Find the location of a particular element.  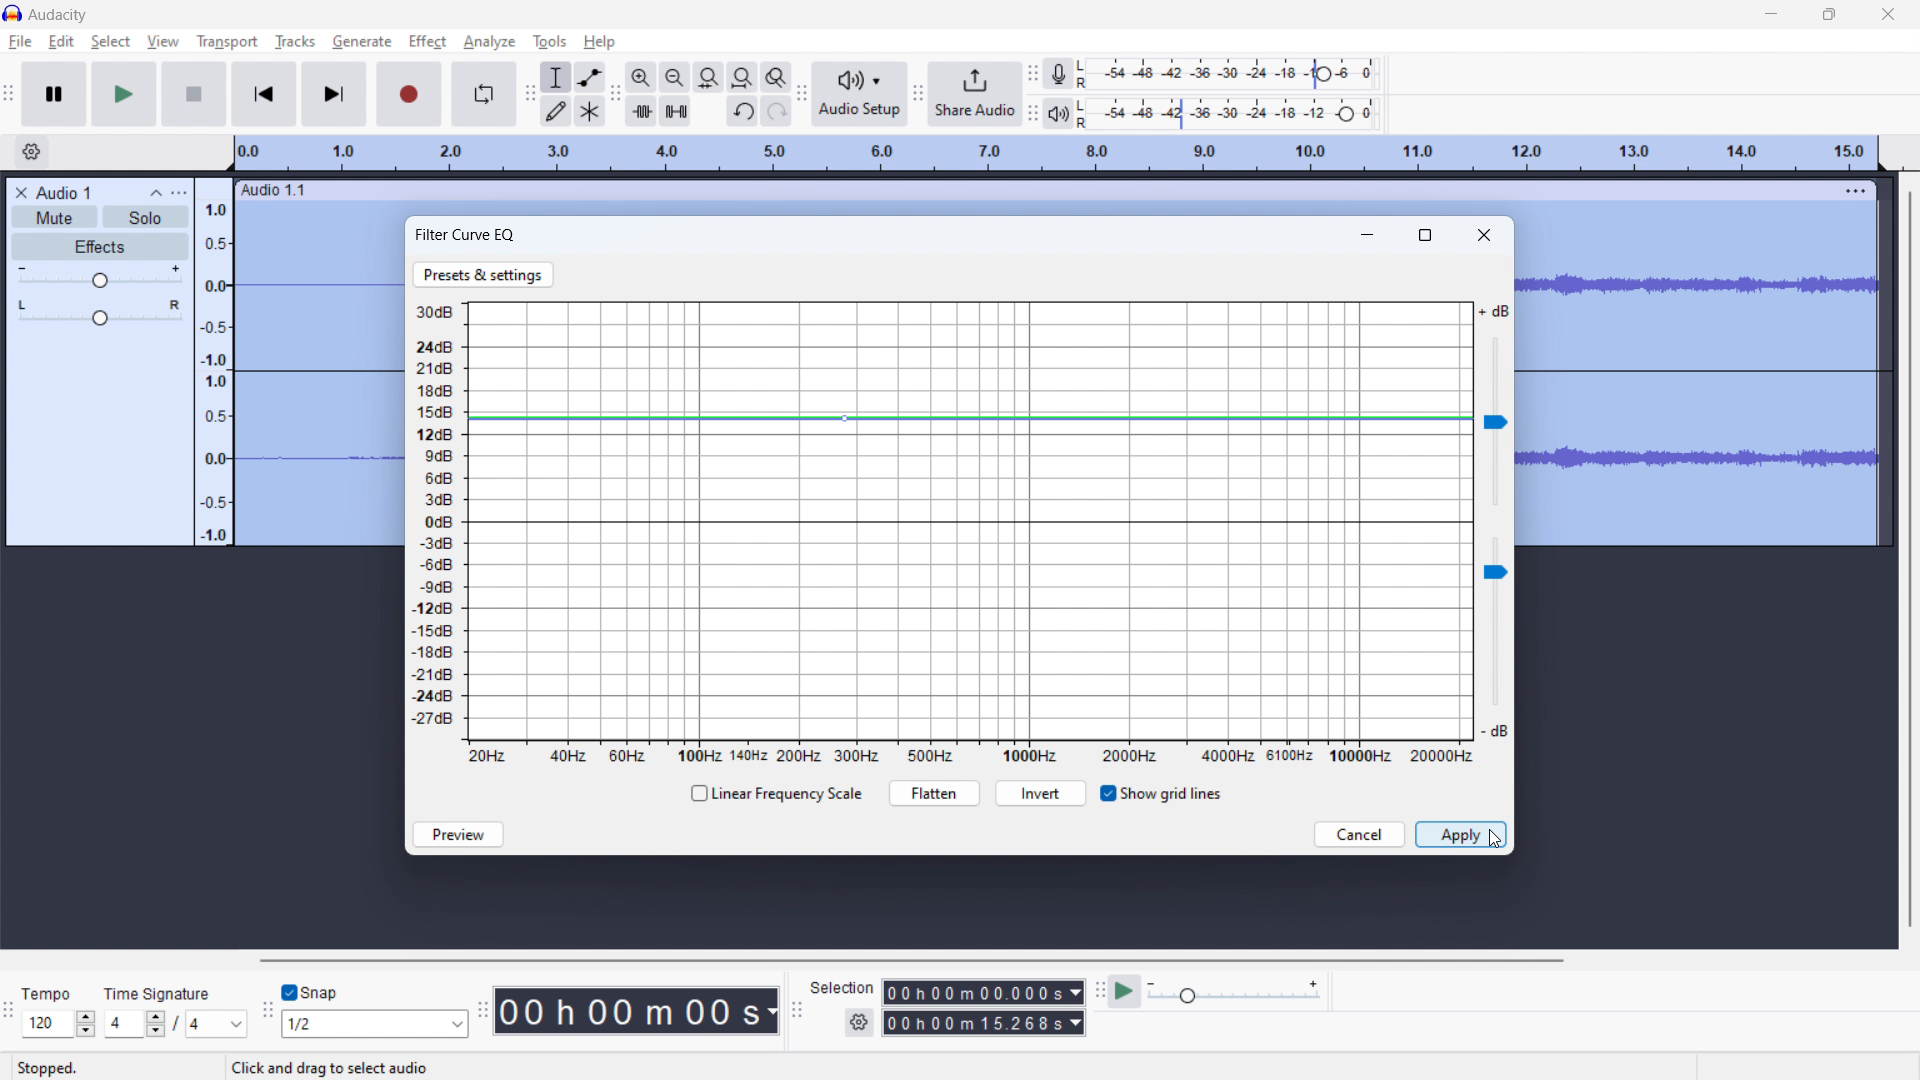

00h 00 m 00 s (timestamp) is located at coordinates (640, 1010).